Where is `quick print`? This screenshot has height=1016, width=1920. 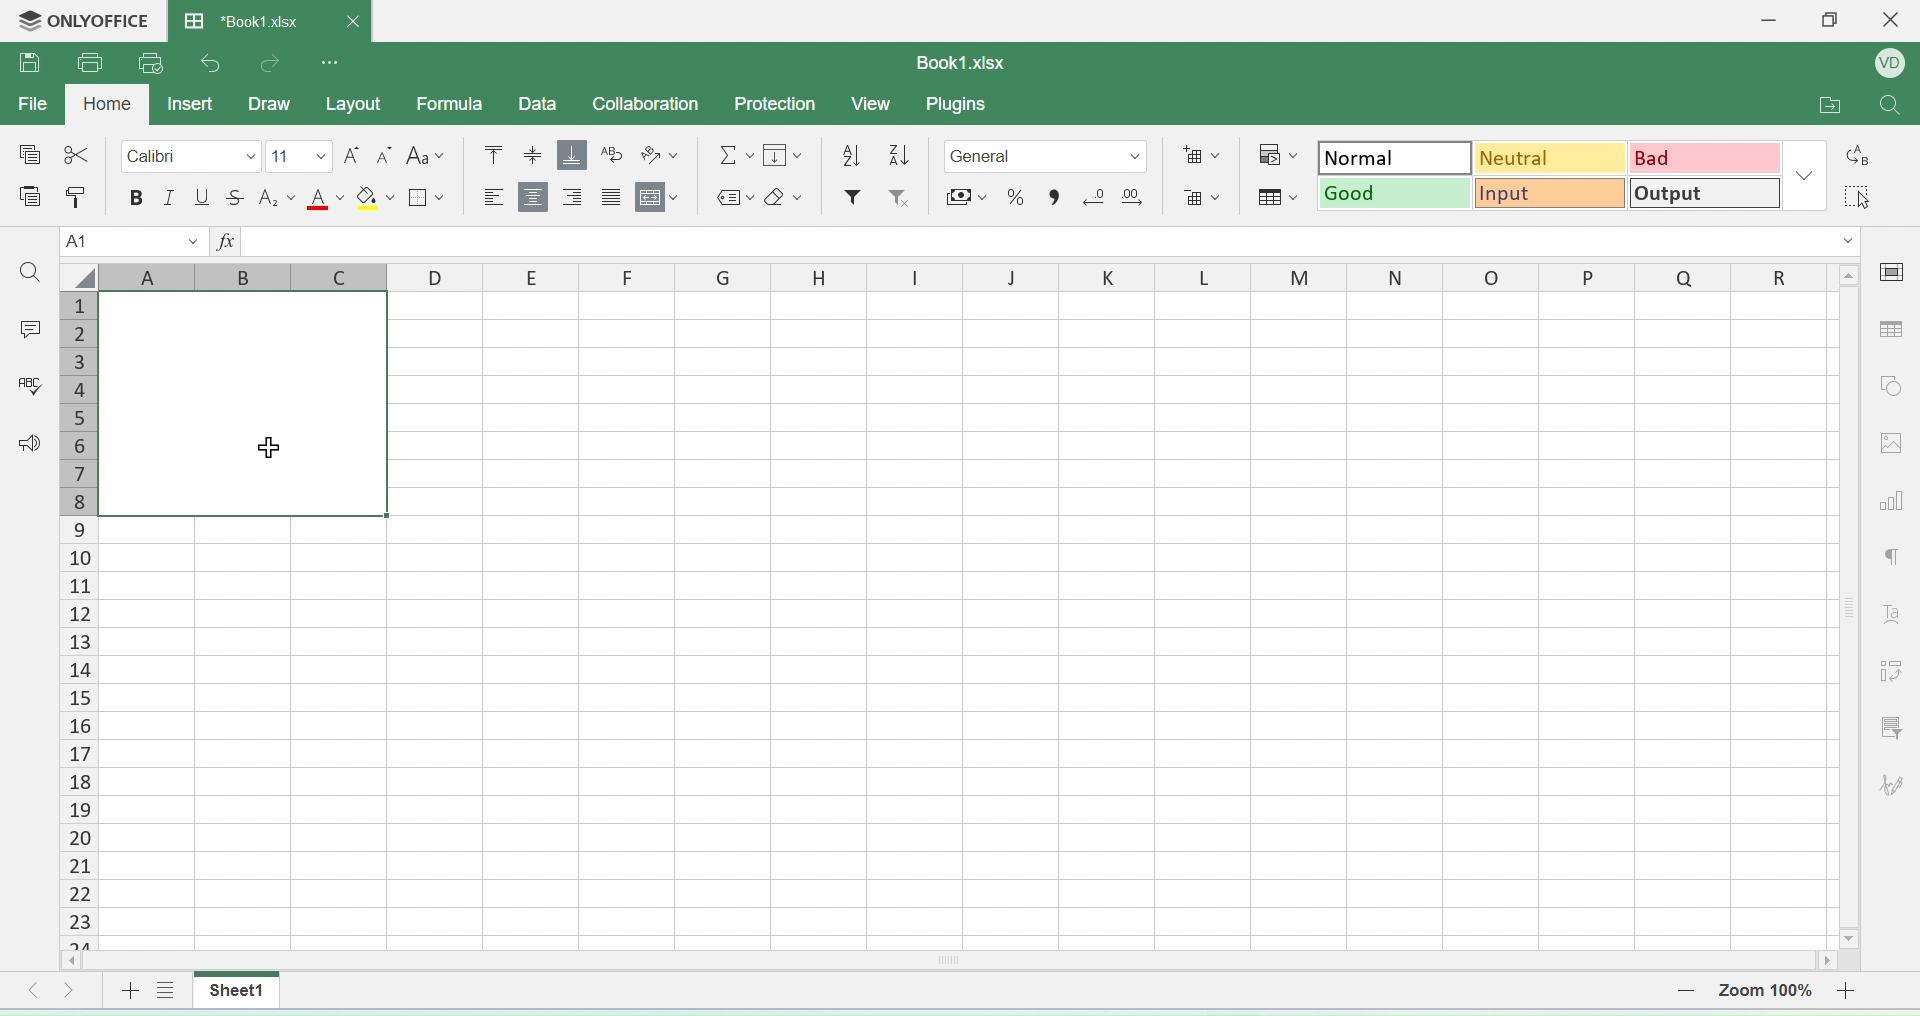
quick print is located at coordinates (156, 62).